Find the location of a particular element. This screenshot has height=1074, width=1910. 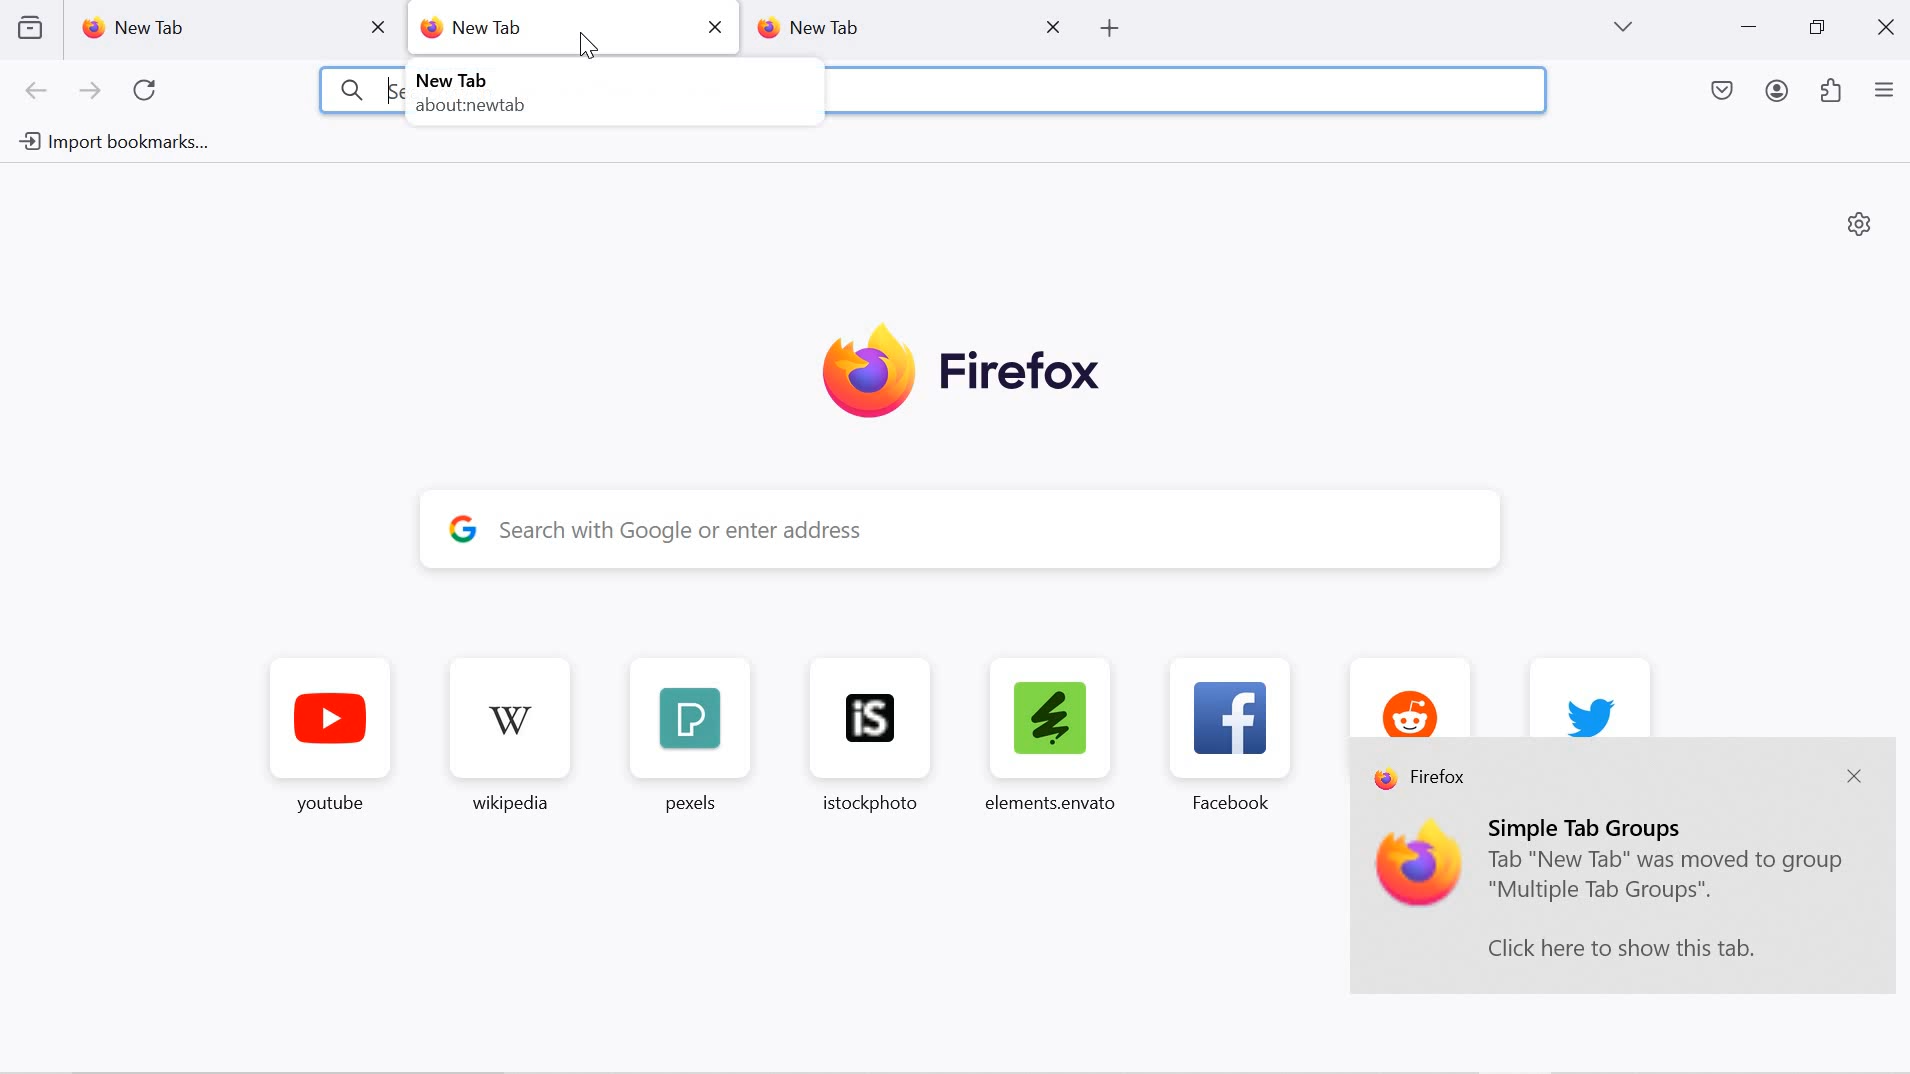

import bookmarks is located at coordinates (110, 143).